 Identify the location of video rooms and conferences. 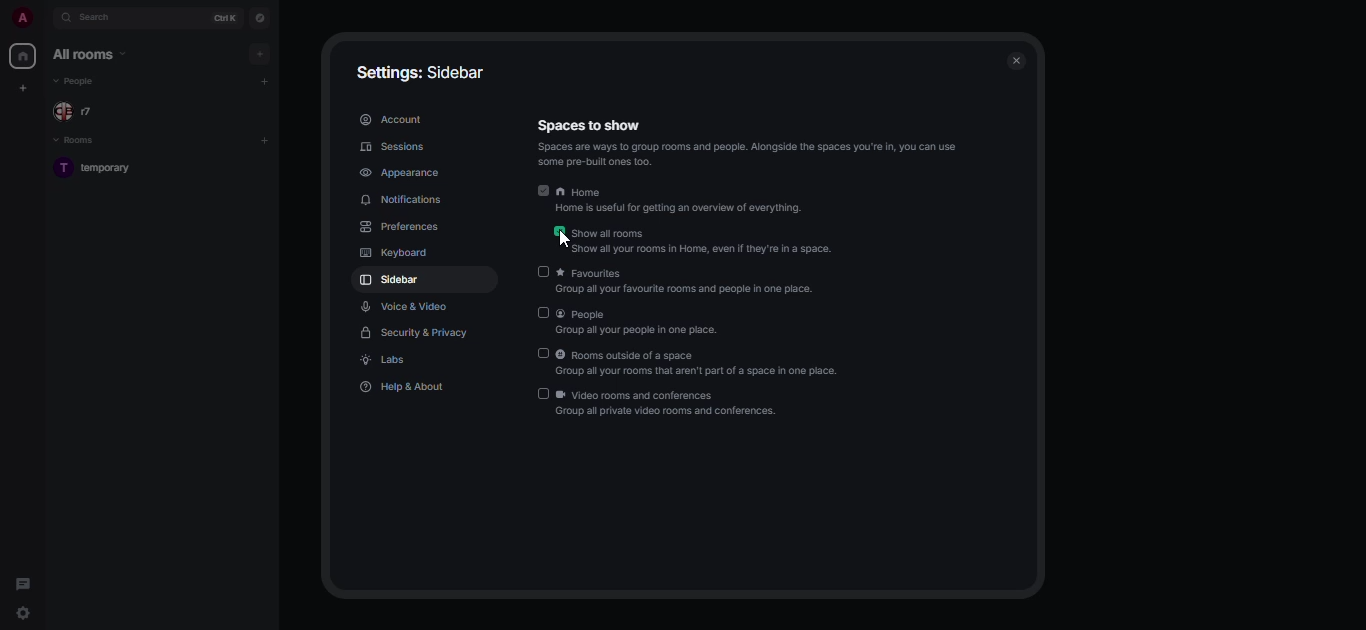
(669, 405).